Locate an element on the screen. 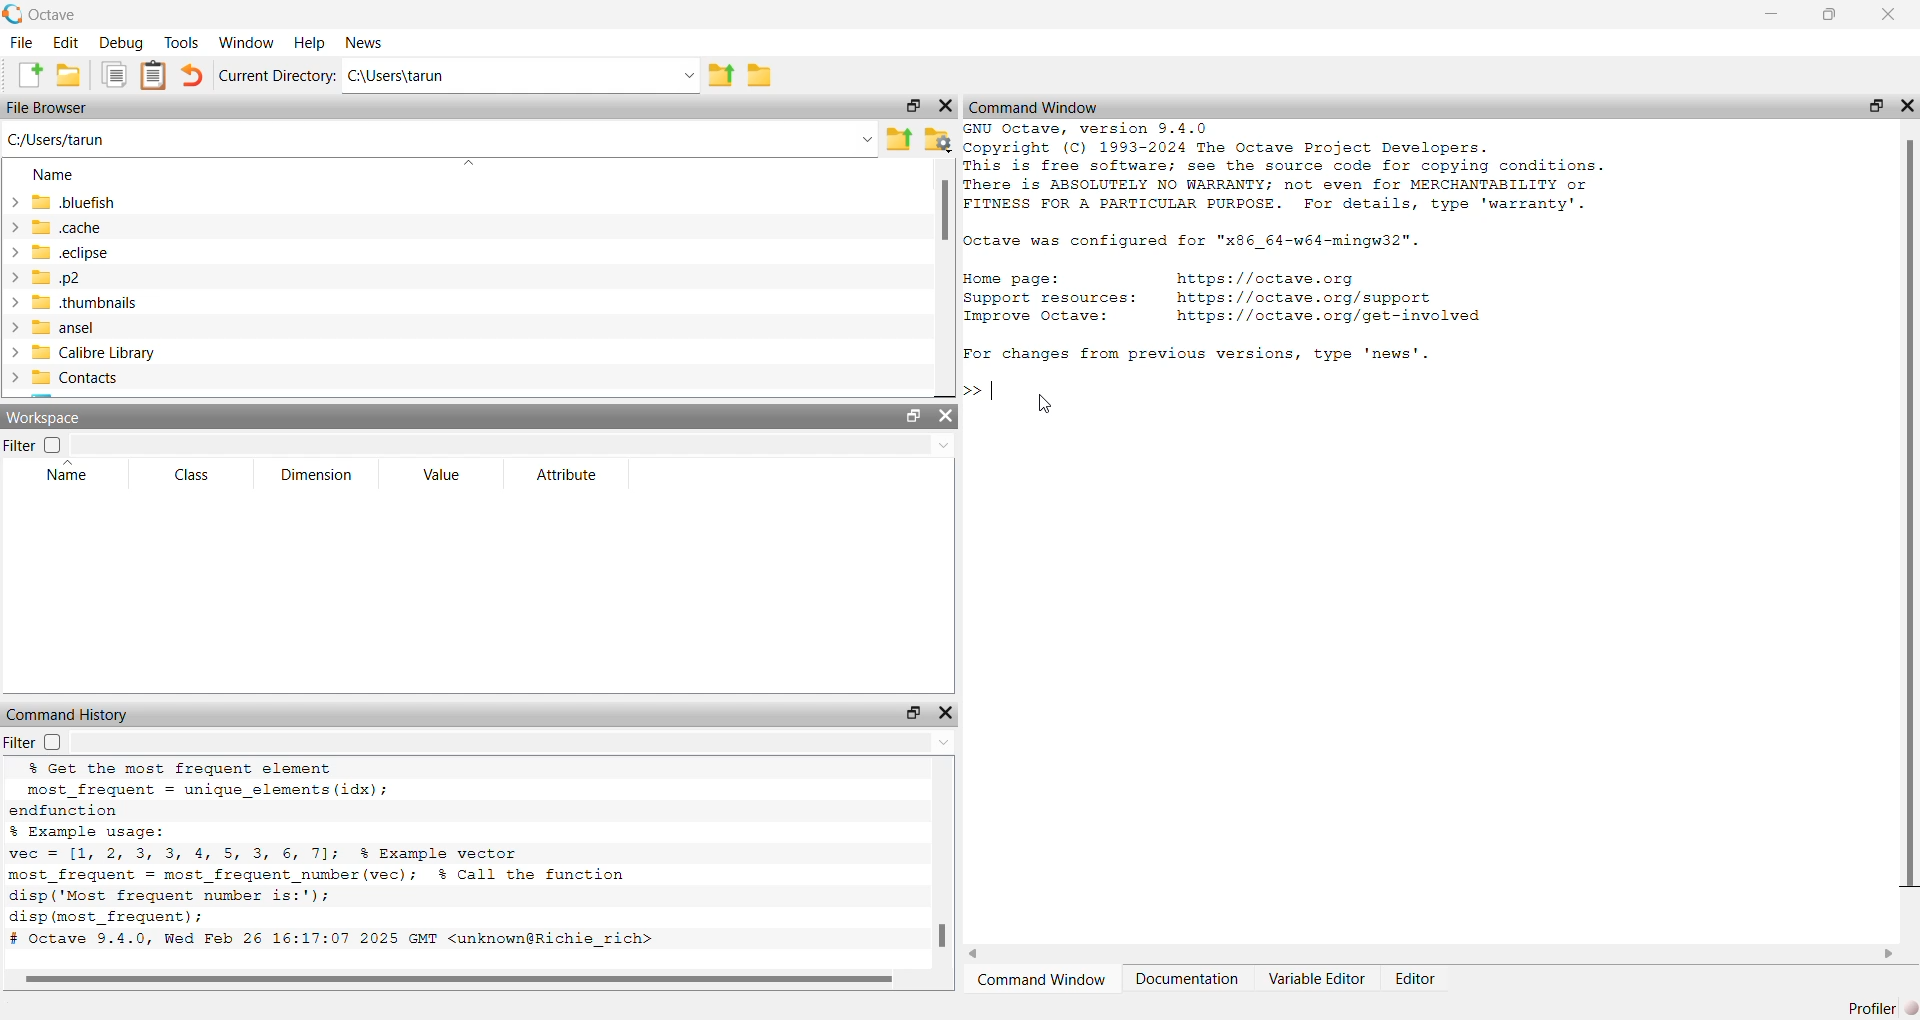  Command Window is located at coordinates (1035, 107).